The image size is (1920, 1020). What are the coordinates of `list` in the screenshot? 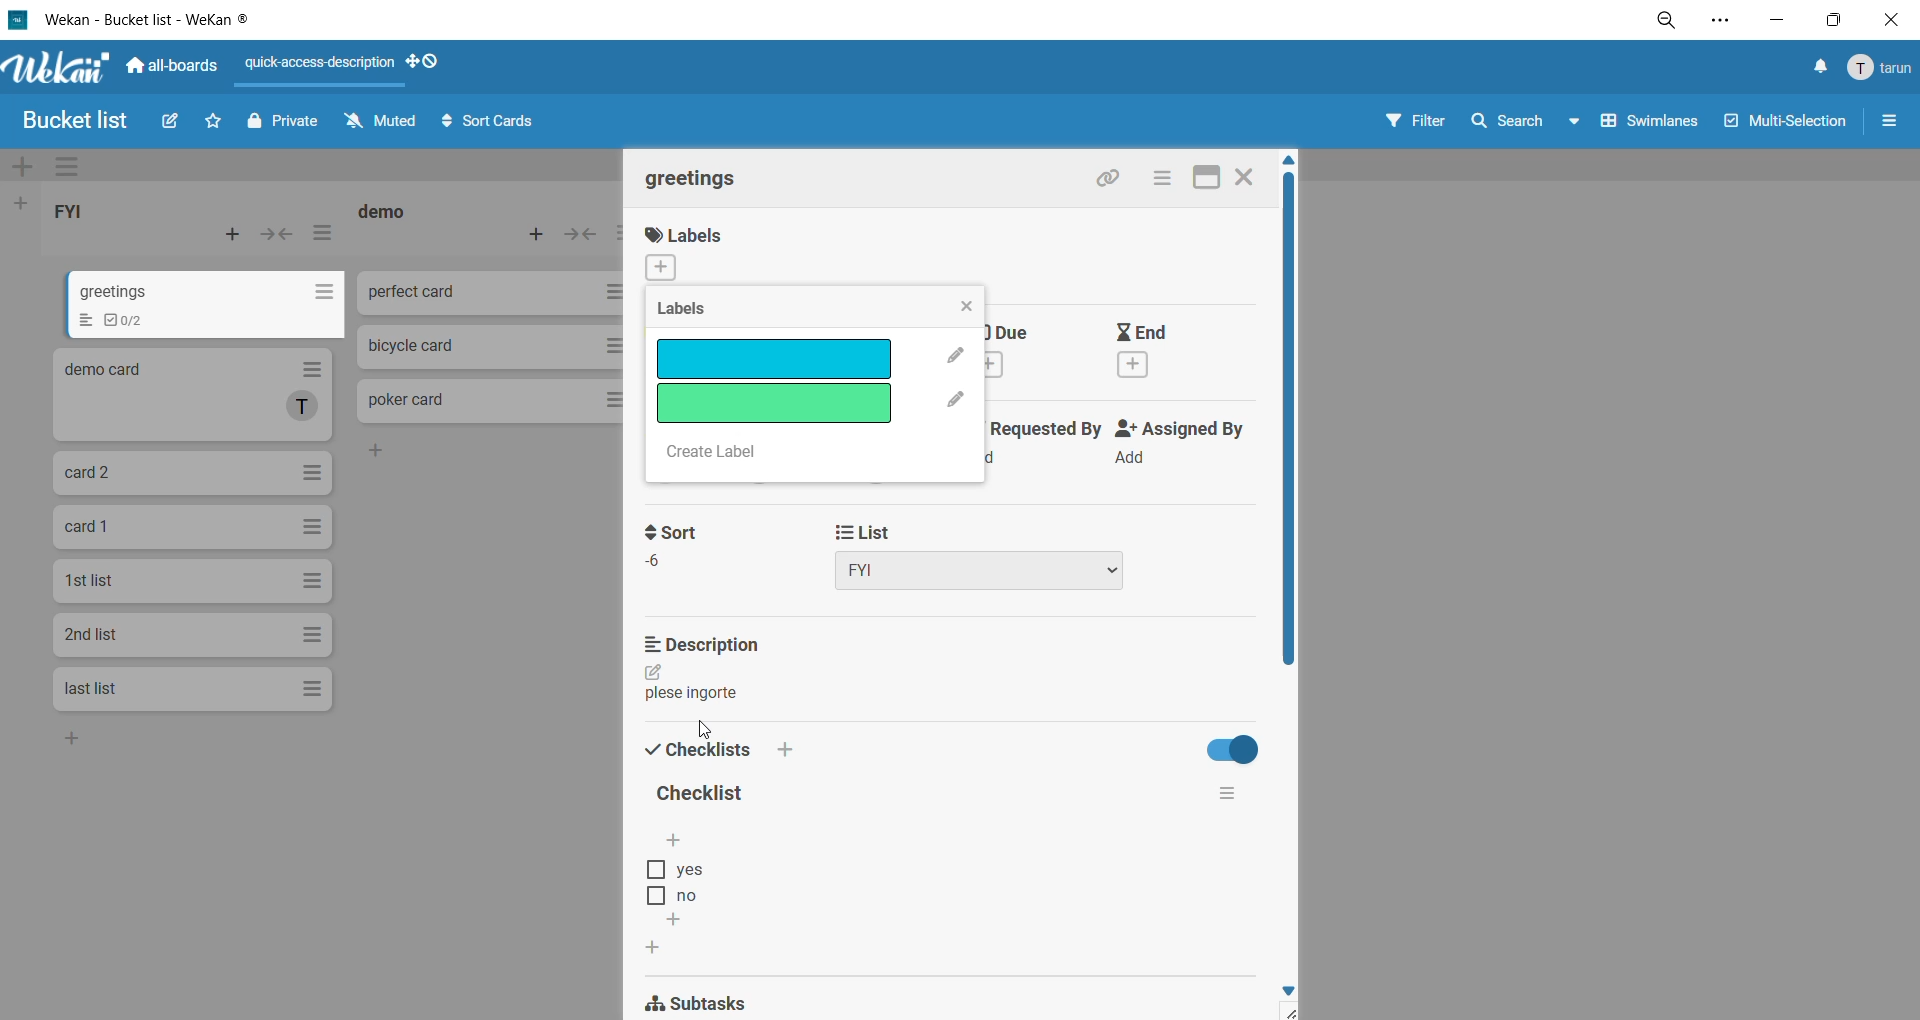 It's located at (991, 558).